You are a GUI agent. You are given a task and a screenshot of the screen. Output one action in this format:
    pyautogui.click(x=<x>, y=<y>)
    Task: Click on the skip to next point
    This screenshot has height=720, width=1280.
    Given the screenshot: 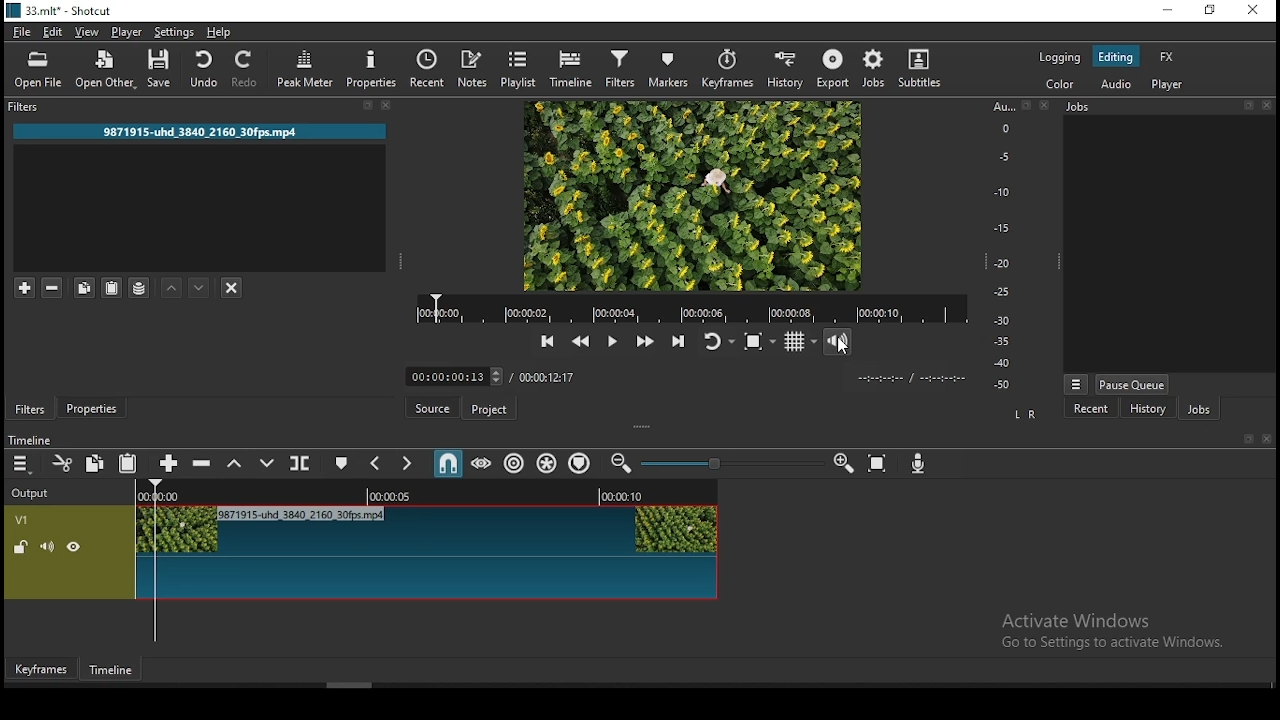 What is the action you would take?
    pyautogui.click(x=677, y=340)
    